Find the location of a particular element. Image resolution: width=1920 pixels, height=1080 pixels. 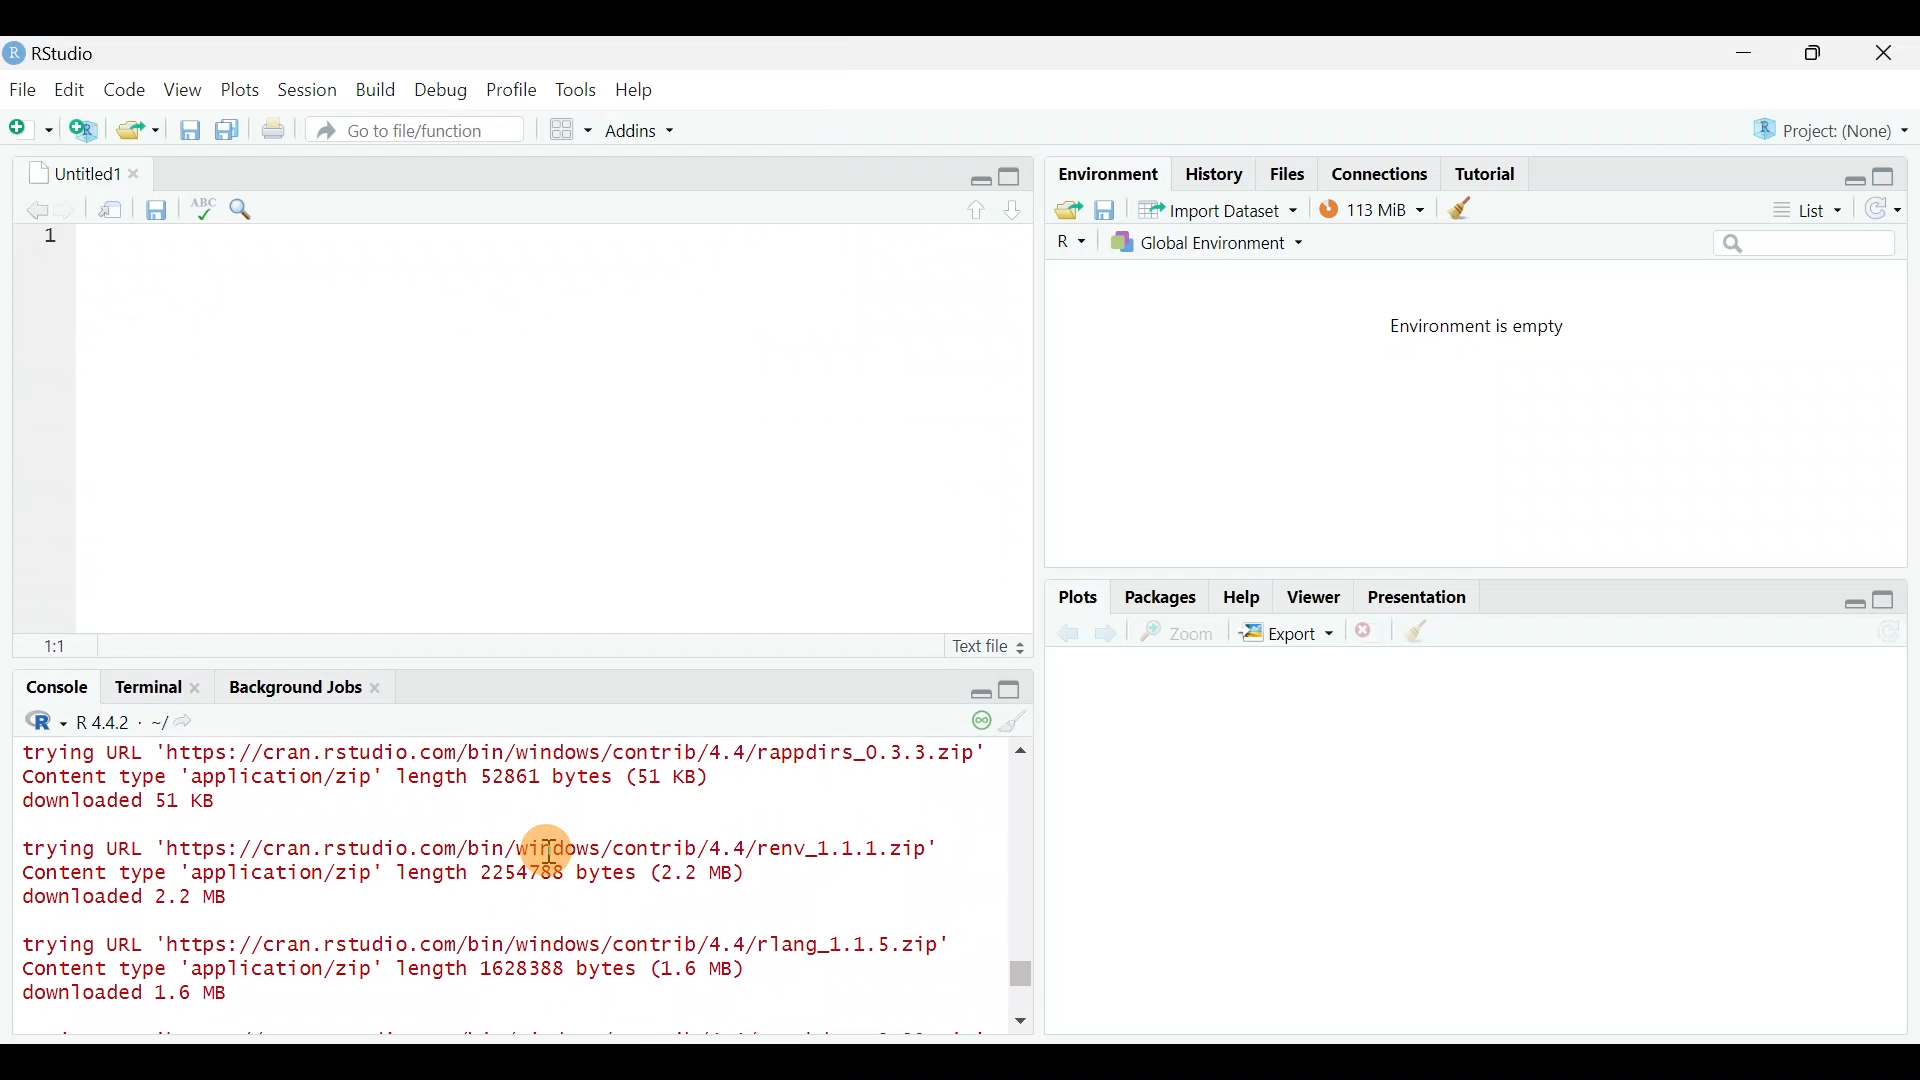

Refresh list of objects in the environment is located at coordinates (1890, 211).